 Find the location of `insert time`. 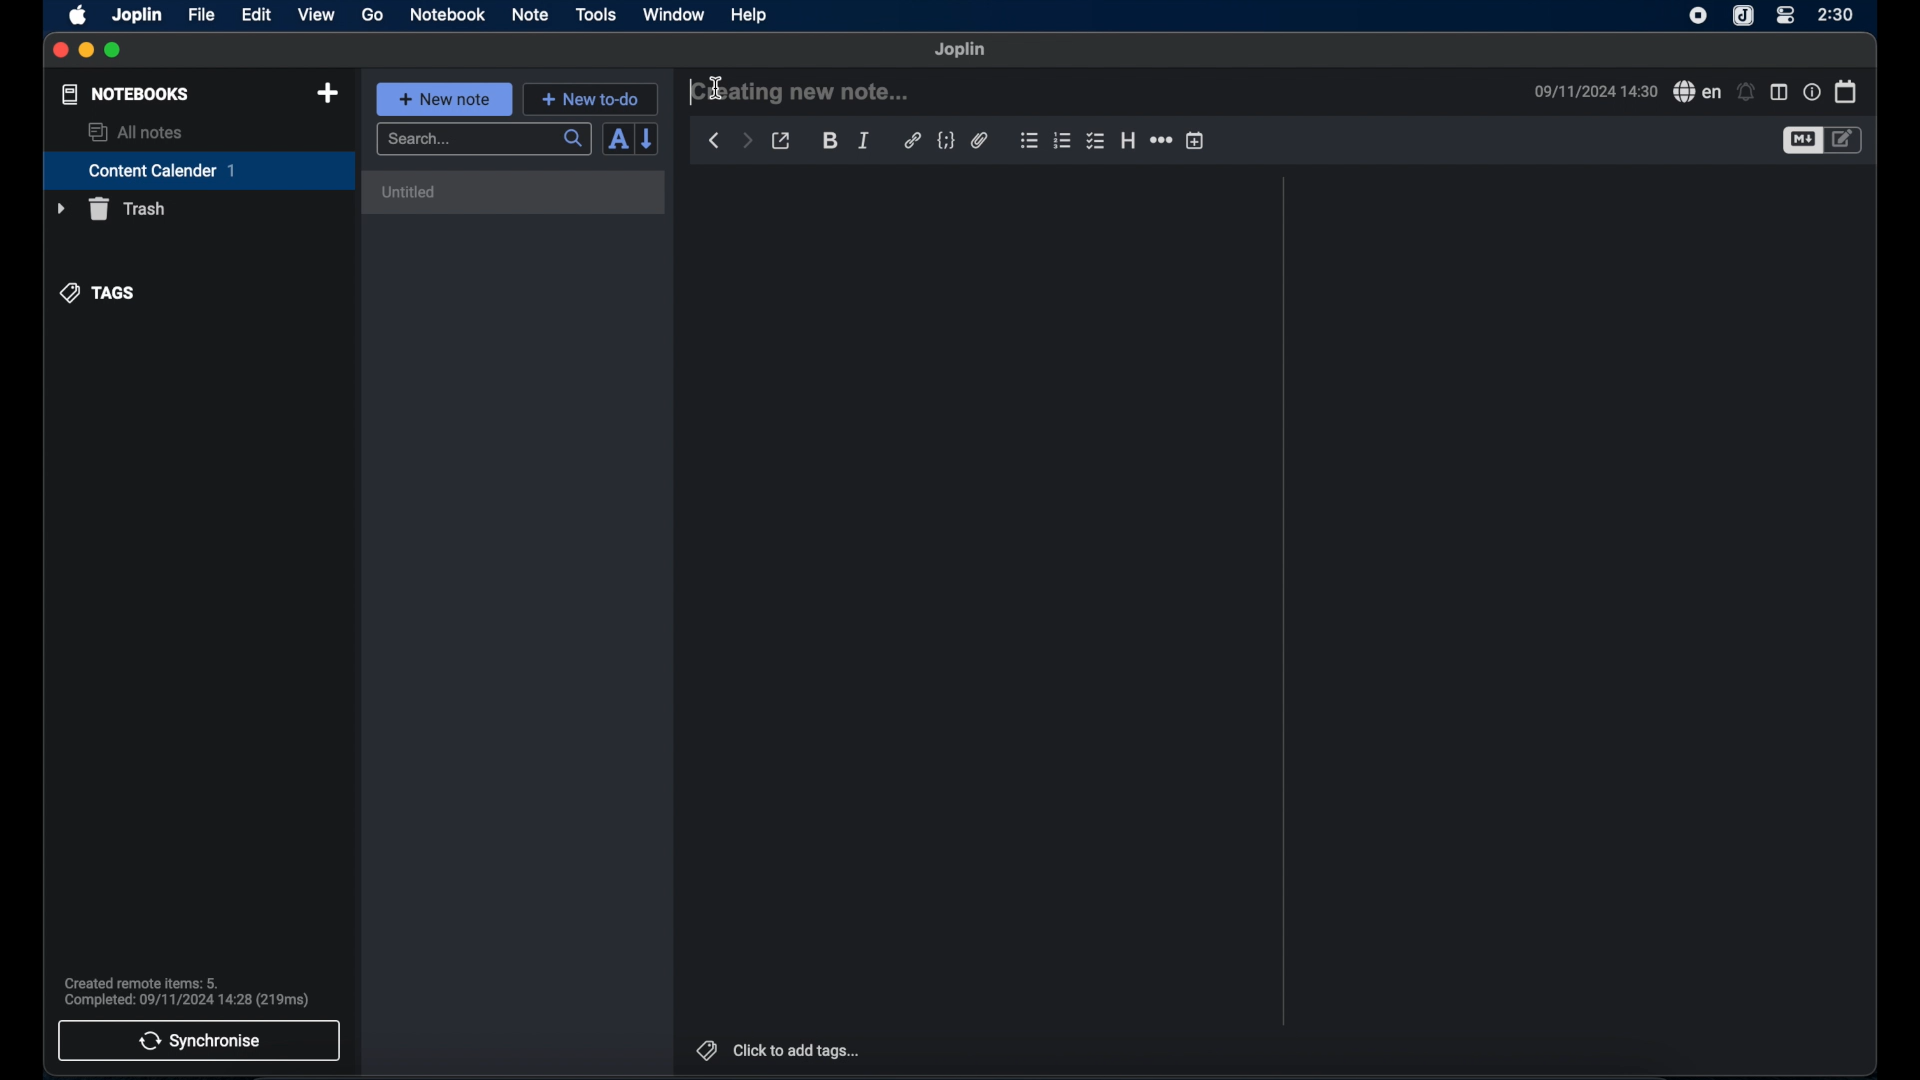

insert time is located at coordinates (1195, 140).